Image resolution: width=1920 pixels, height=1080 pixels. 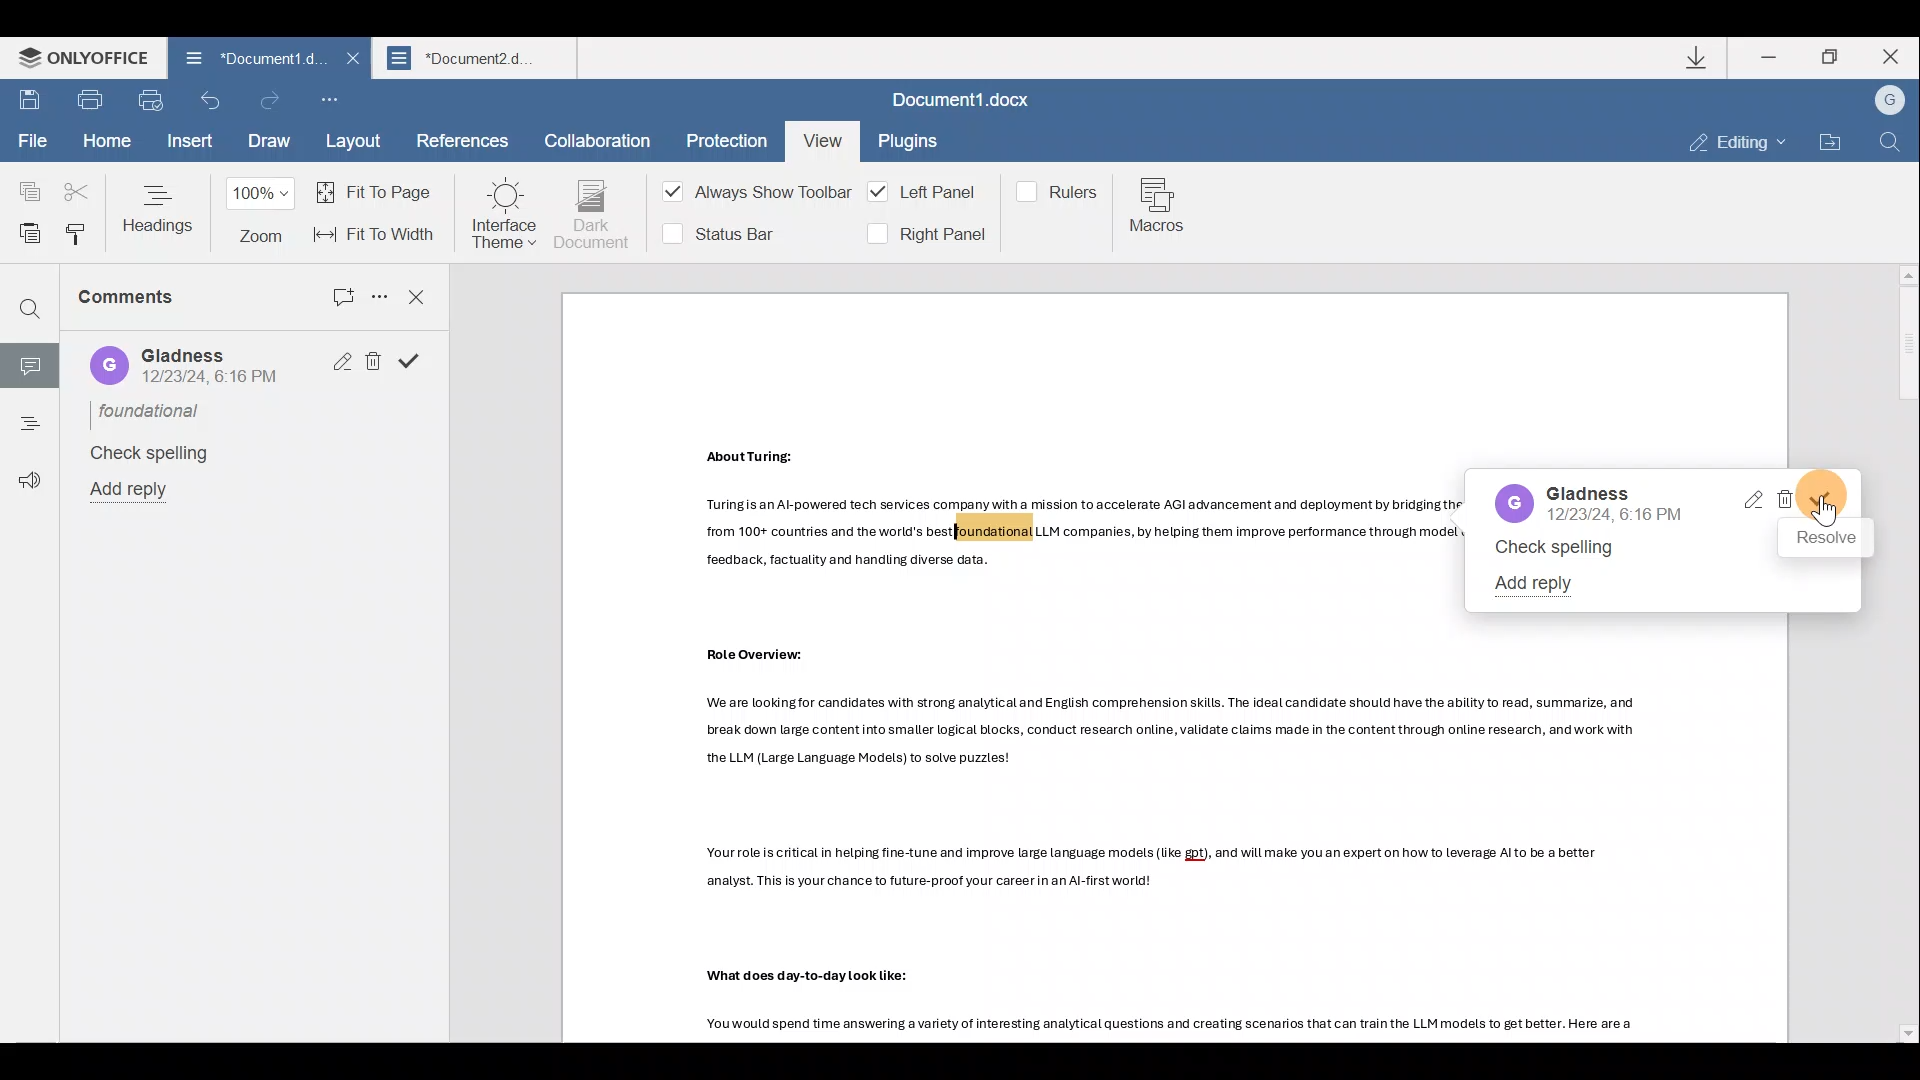 What do you see at coordinates (480, 61) in the screenshot?
I see `Document2.d..` at bounding box center [480, 61].